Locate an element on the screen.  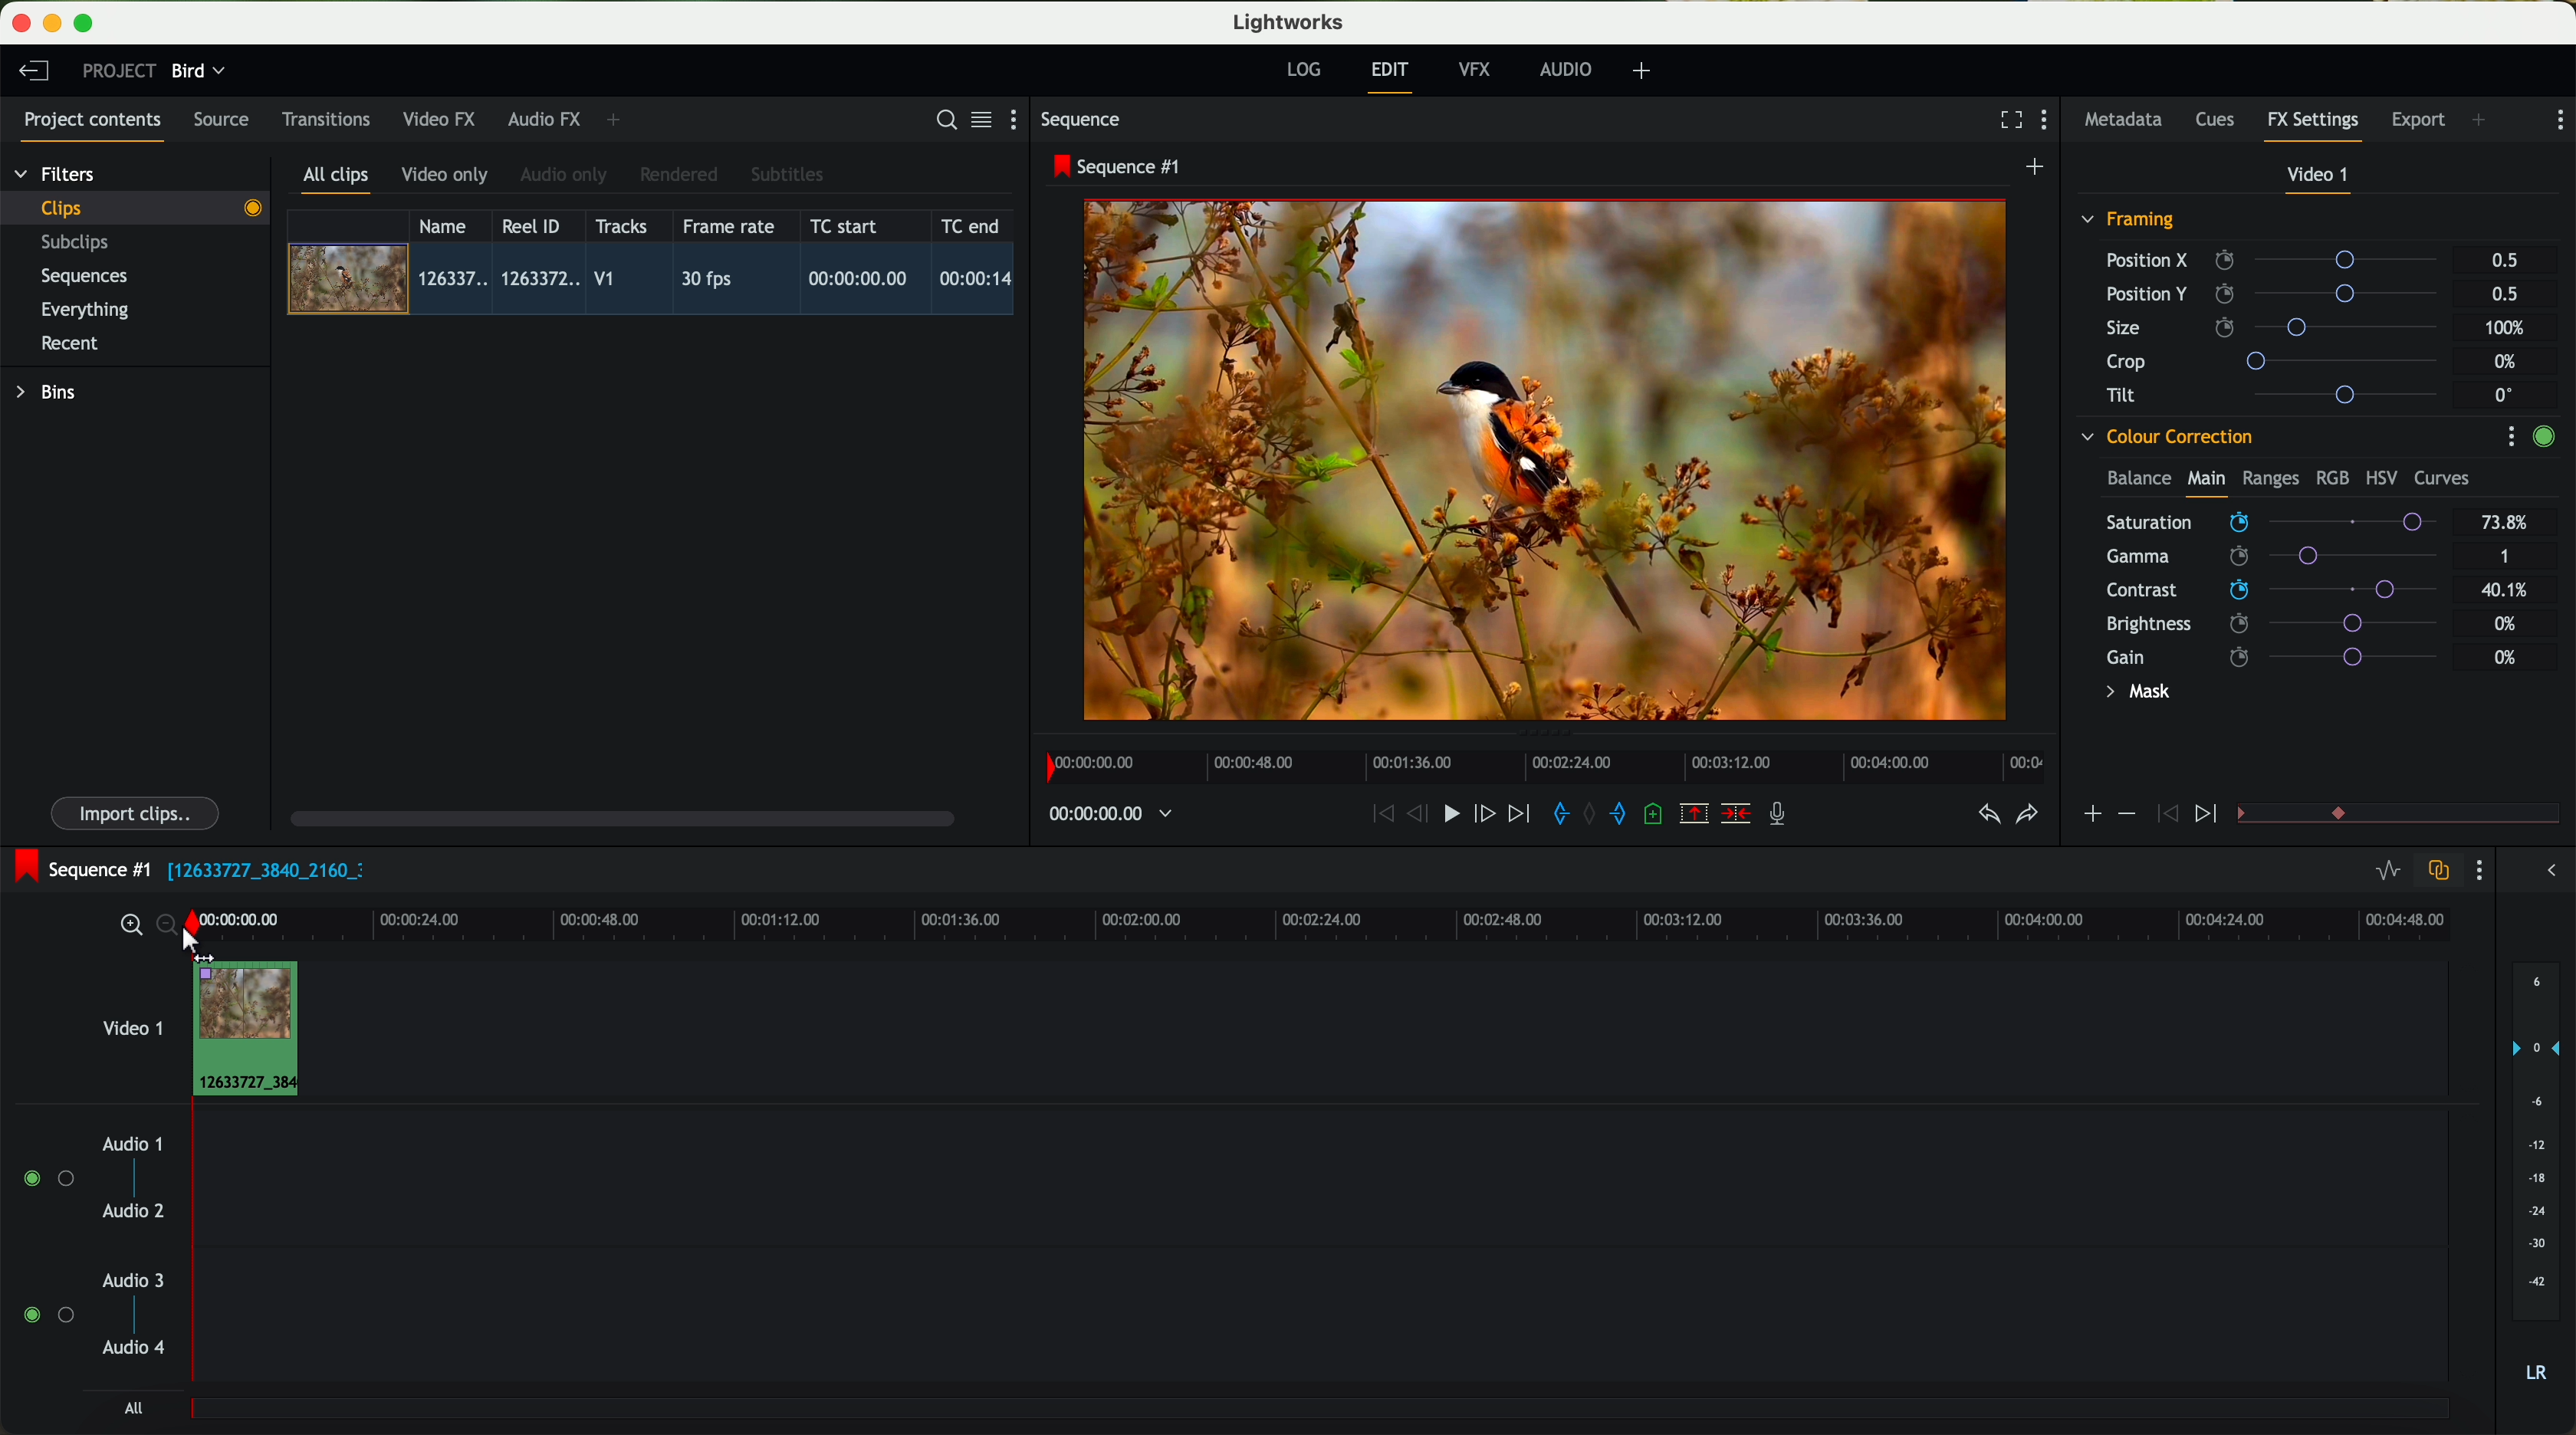
40.1% is located at coordinates (2510, 590).